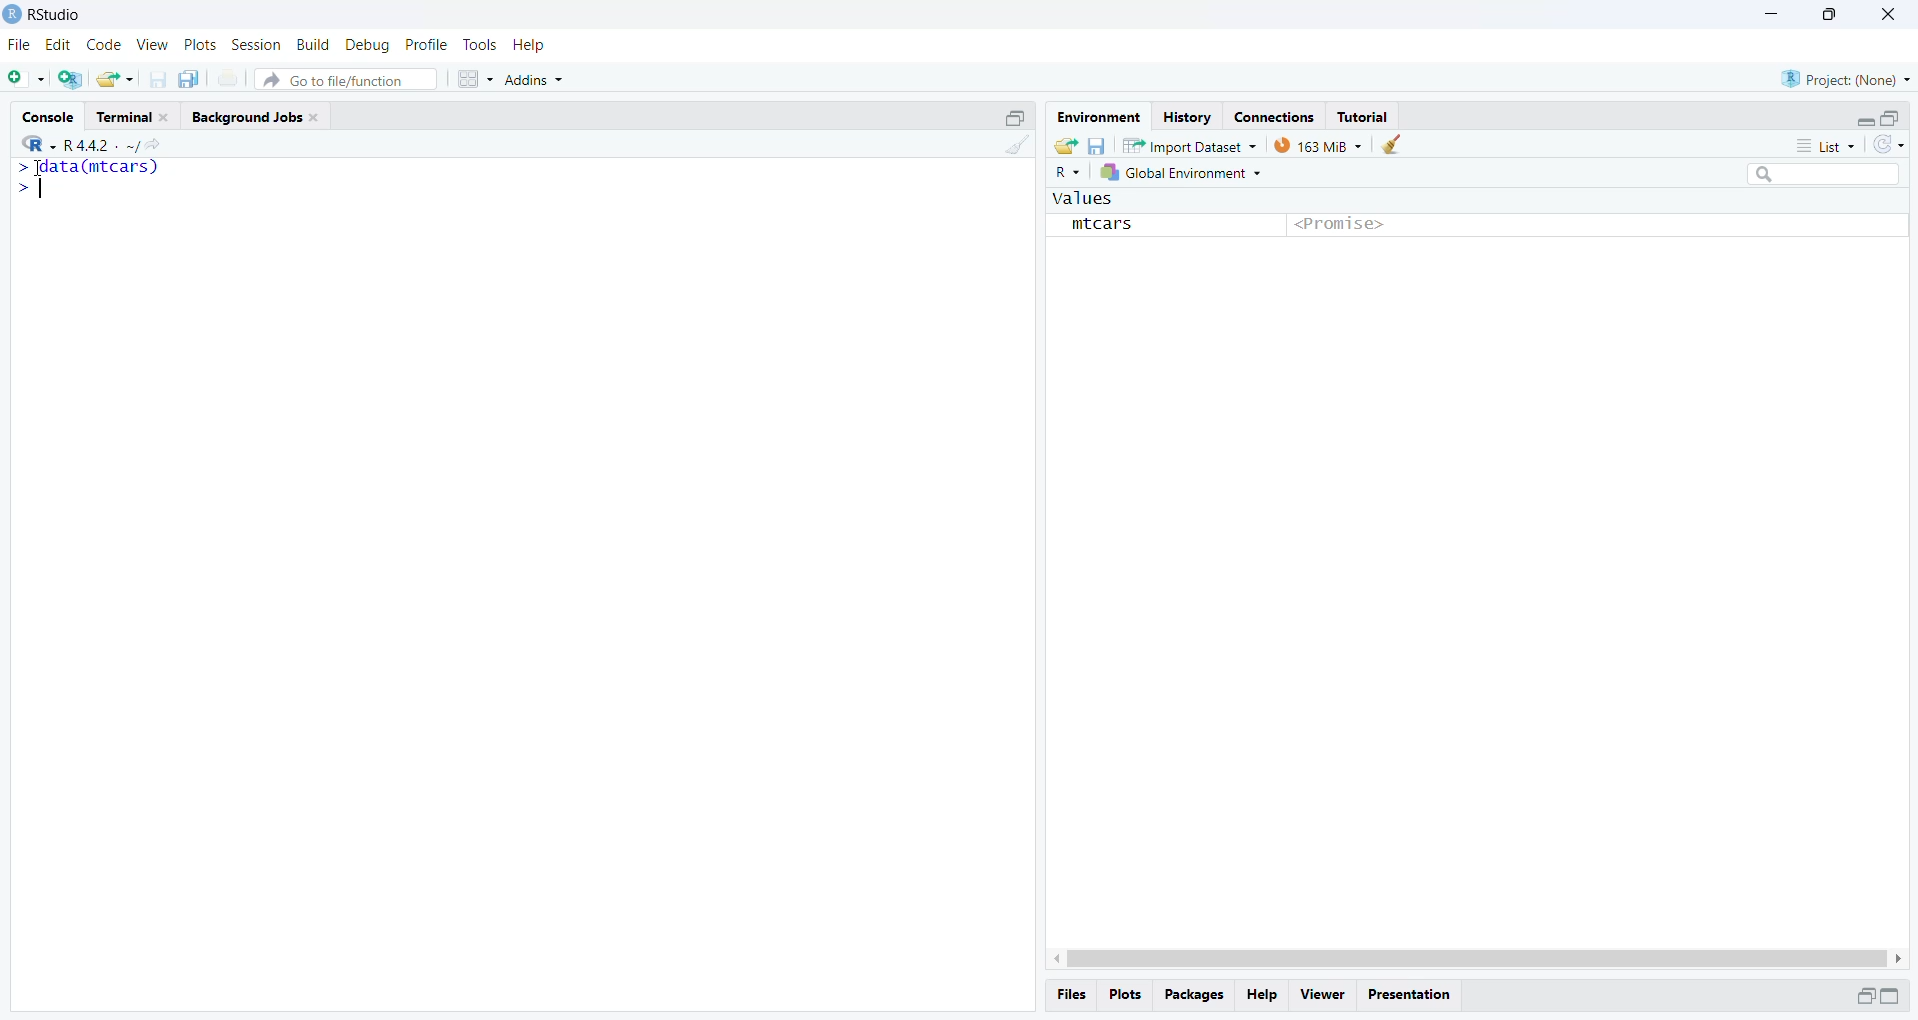 Image resolution: width=1918 pixels, height=1020 pixels. What do you see at coordinates (202, 45) in the screenshot?
I see `plots` at bounding box center [202, 45].